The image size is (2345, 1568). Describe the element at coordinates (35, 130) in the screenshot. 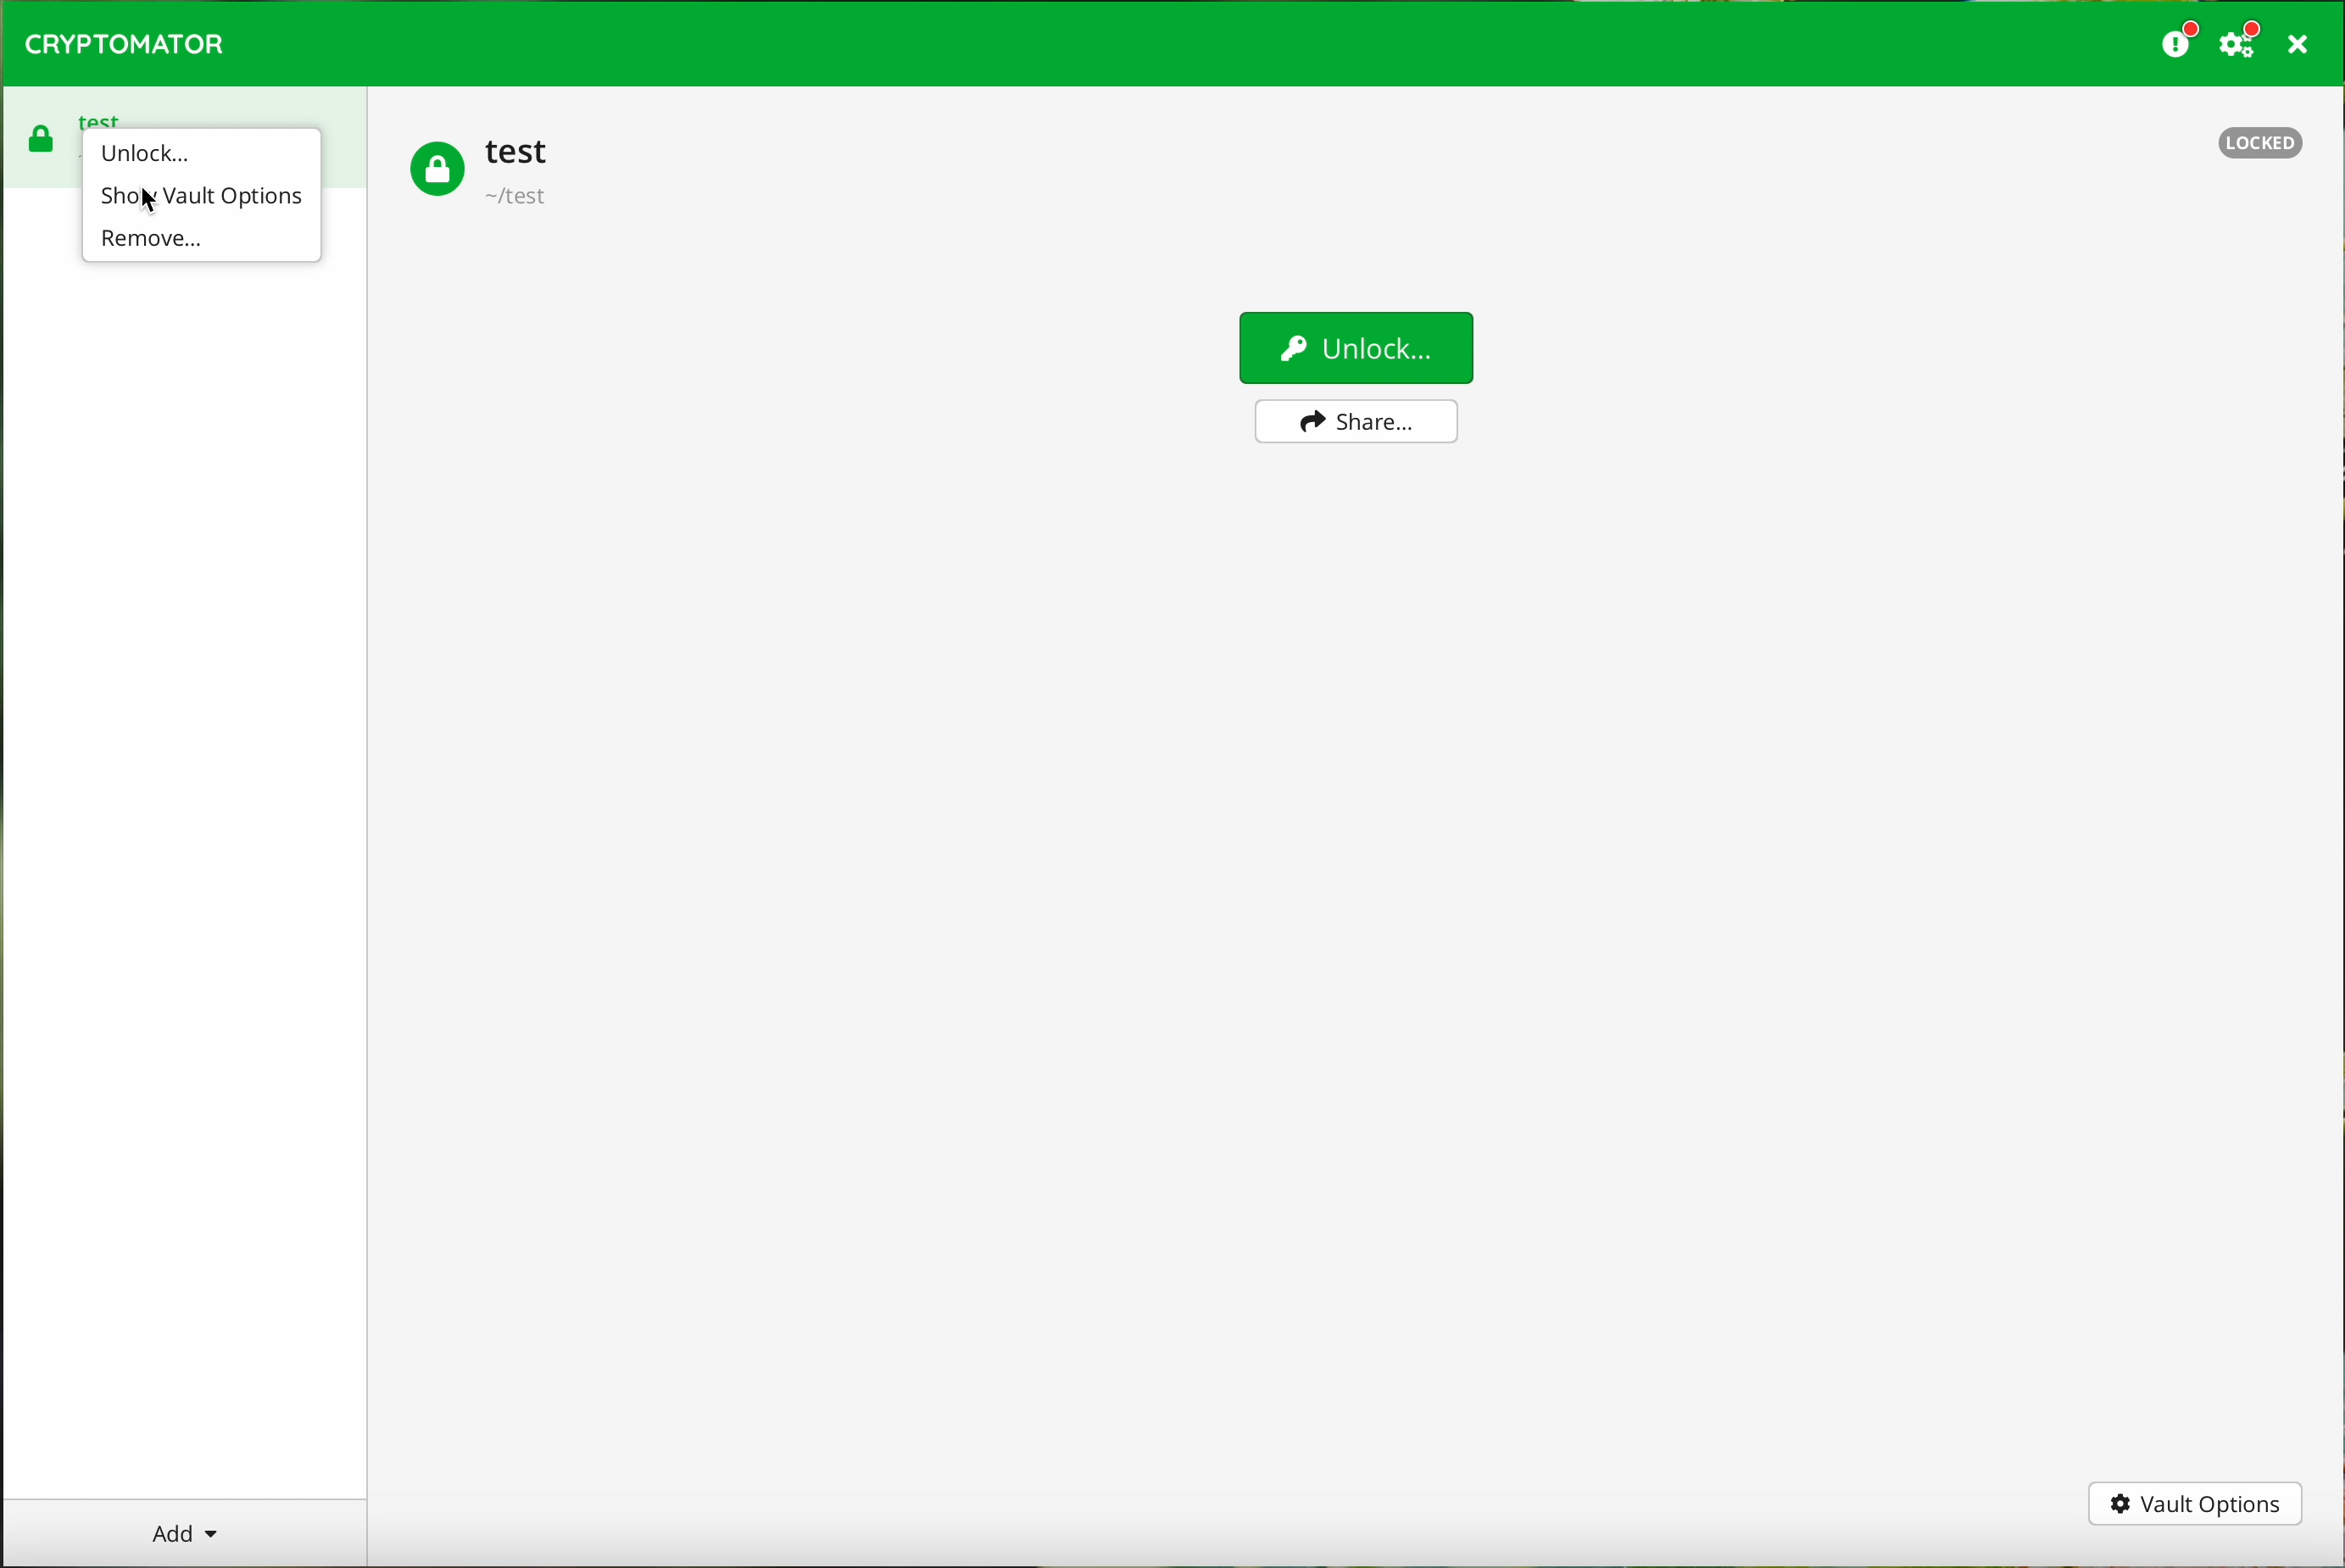

I see `test vault` at that location.